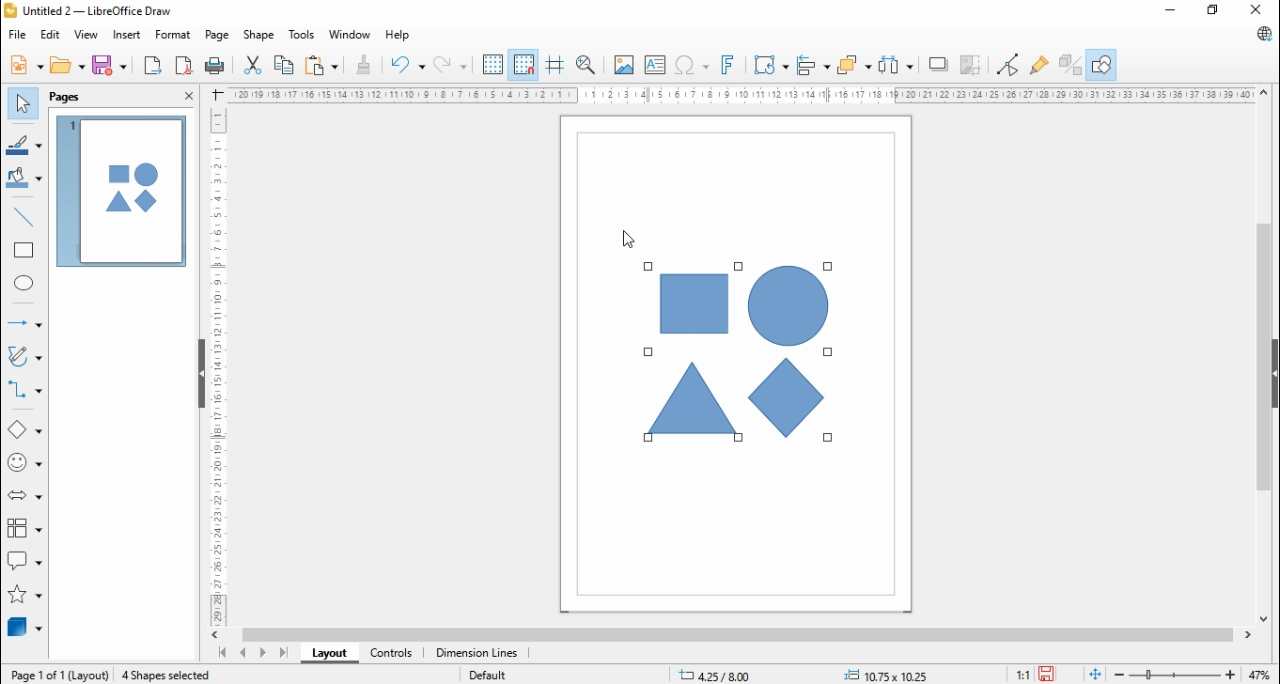  I want to click on simple shapes, so click(26, 428).